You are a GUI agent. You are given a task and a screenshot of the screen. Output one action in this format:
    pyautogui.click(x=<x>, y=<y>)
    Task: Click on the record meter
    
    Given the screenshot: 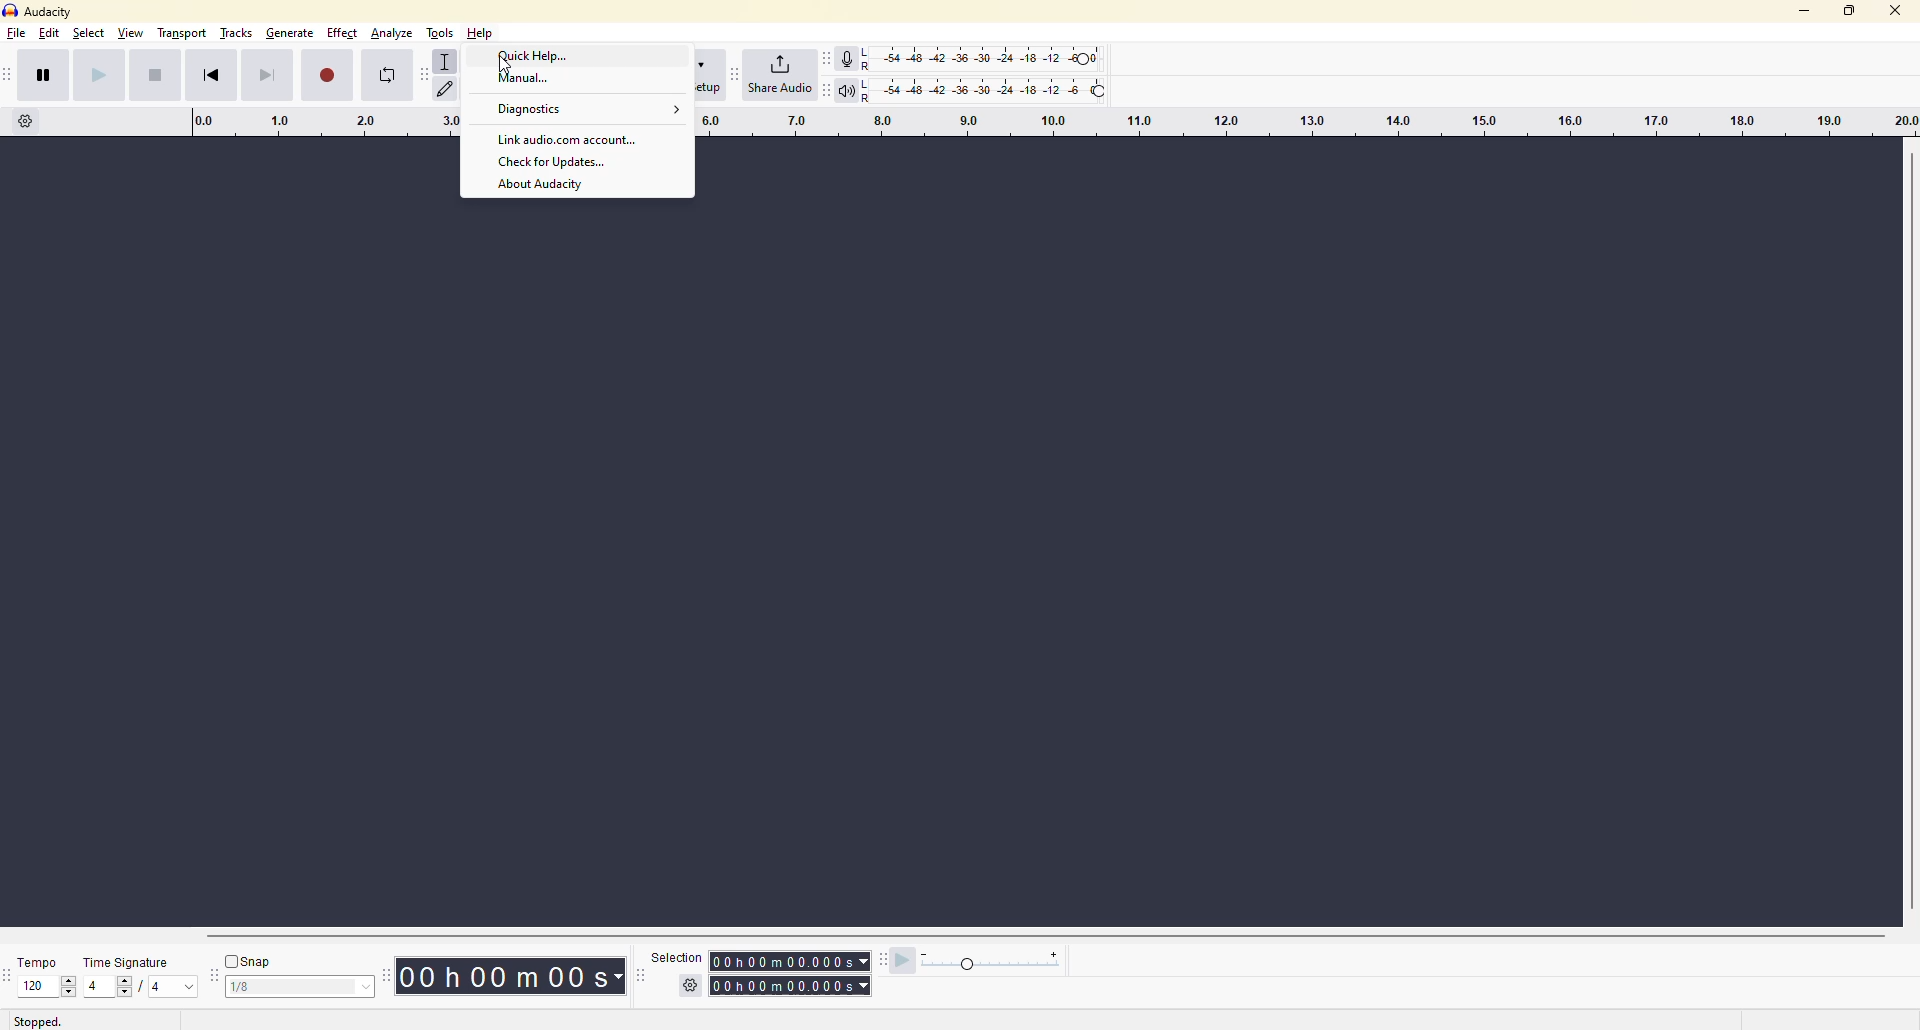 What is the action you would take?
    pyautogui.click(x=848, y=58)
    